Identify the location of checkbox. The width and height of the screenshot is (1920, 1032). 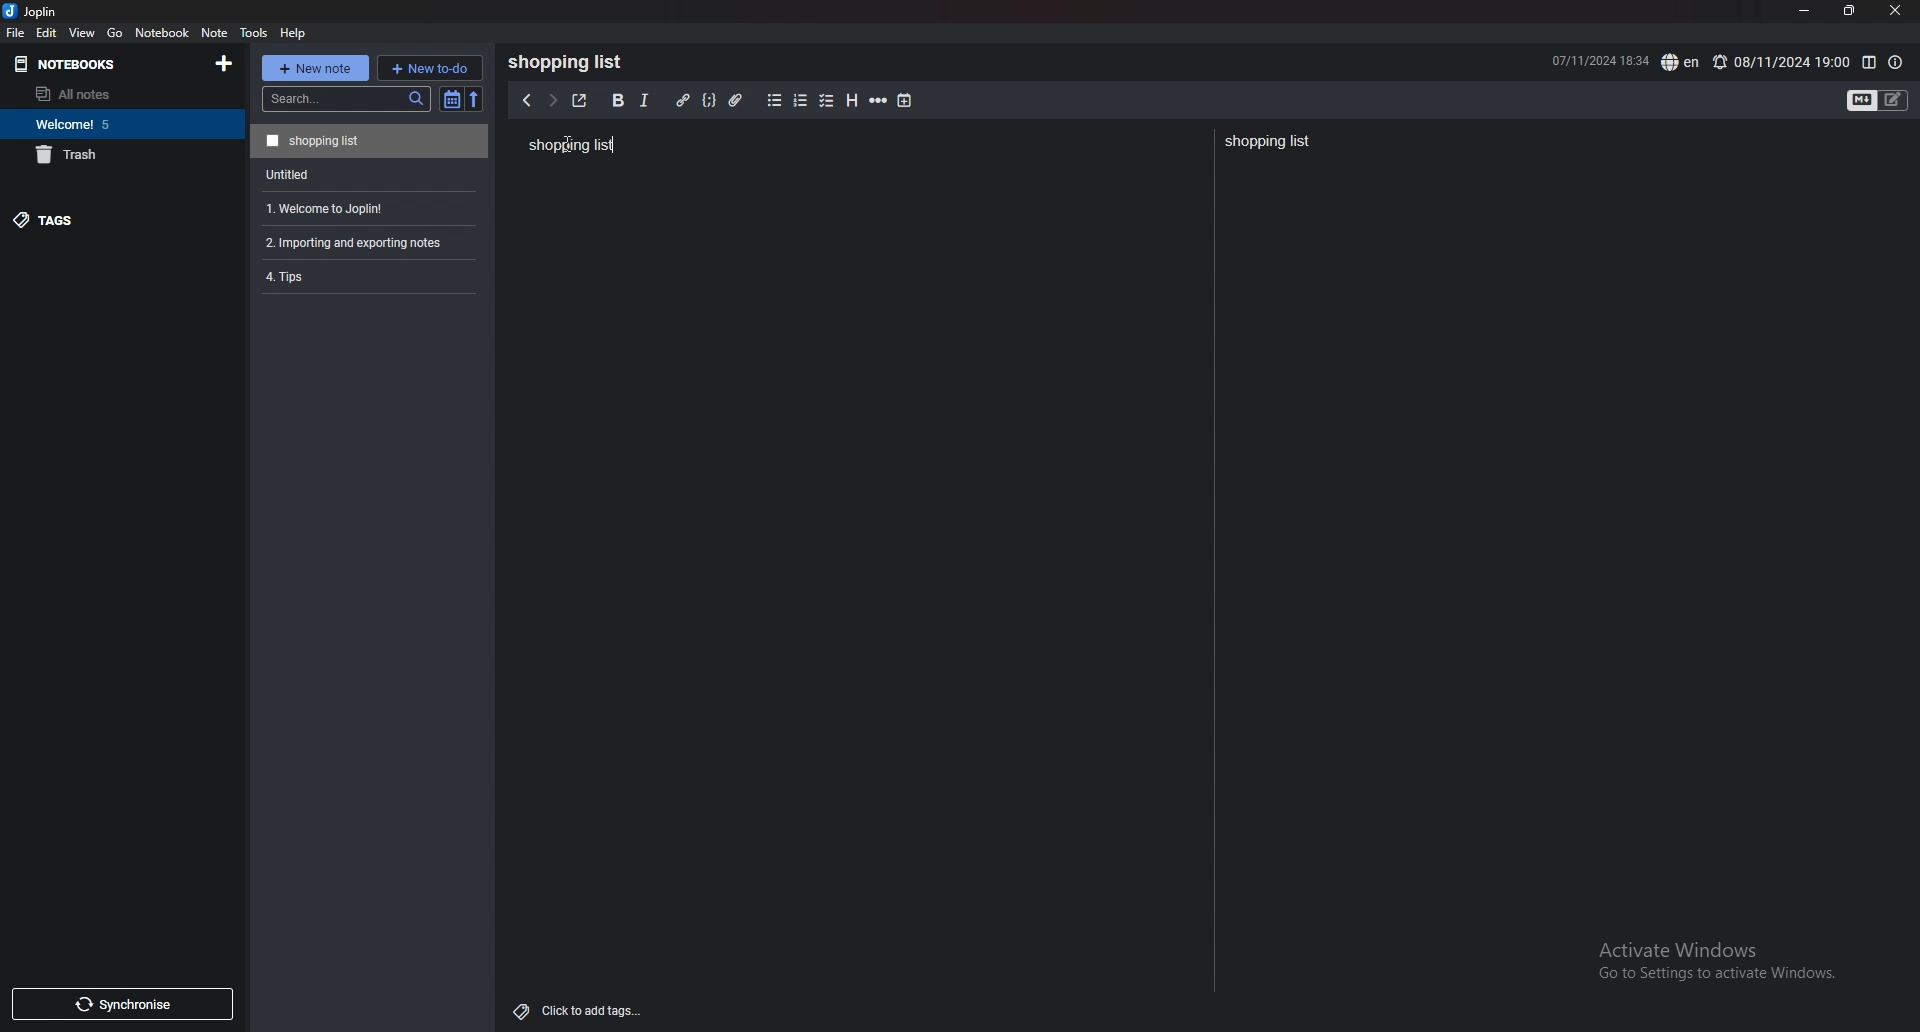
(827, 101).